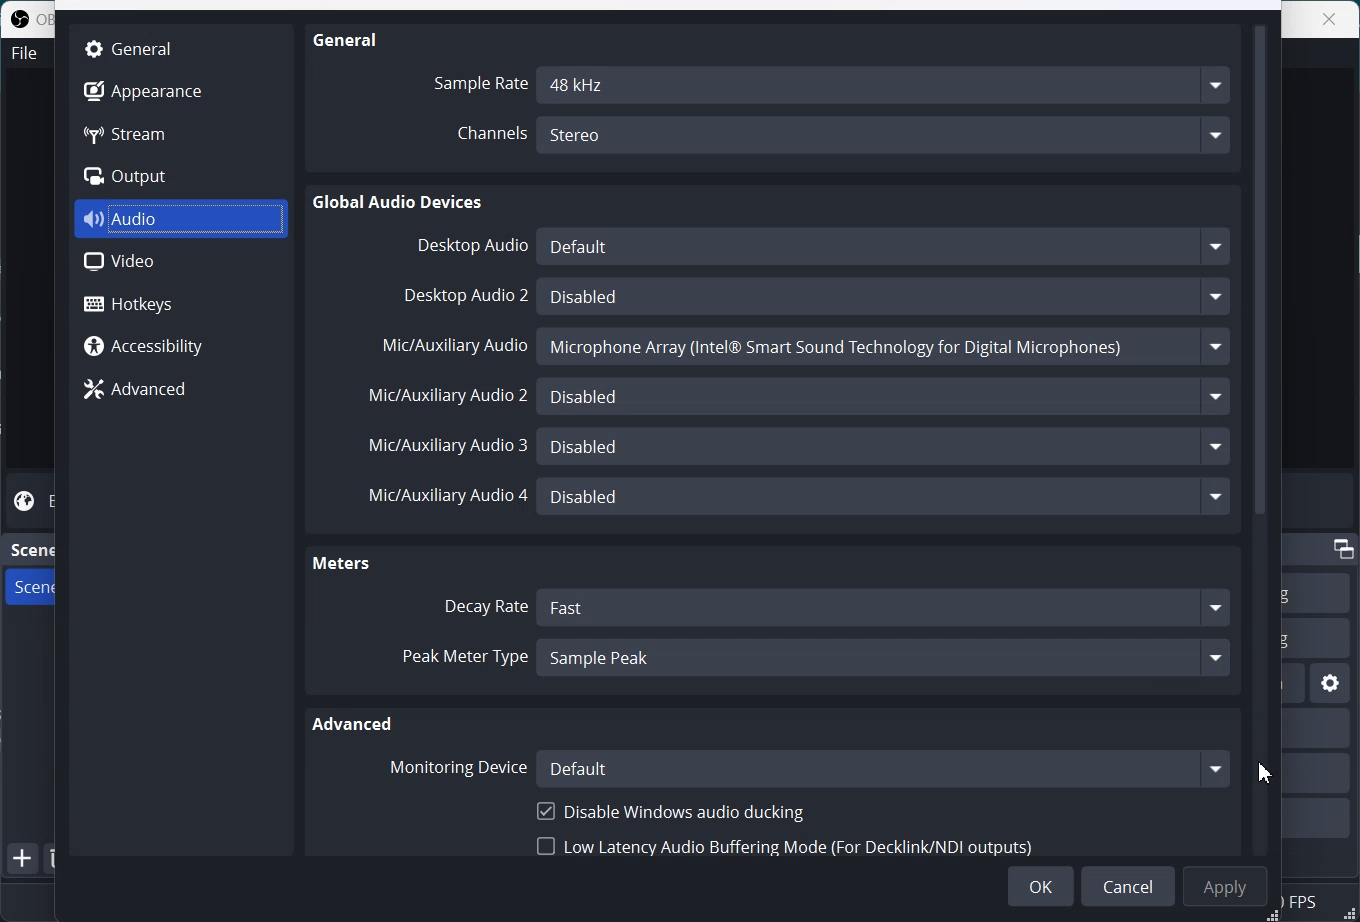 The width and height of the screenshot is (1360, 922). What do you see at coordinates (447, 493) in the screenshot?
I see `Mic/Auxiliary Audio 4` at bounding box center [447, 493].